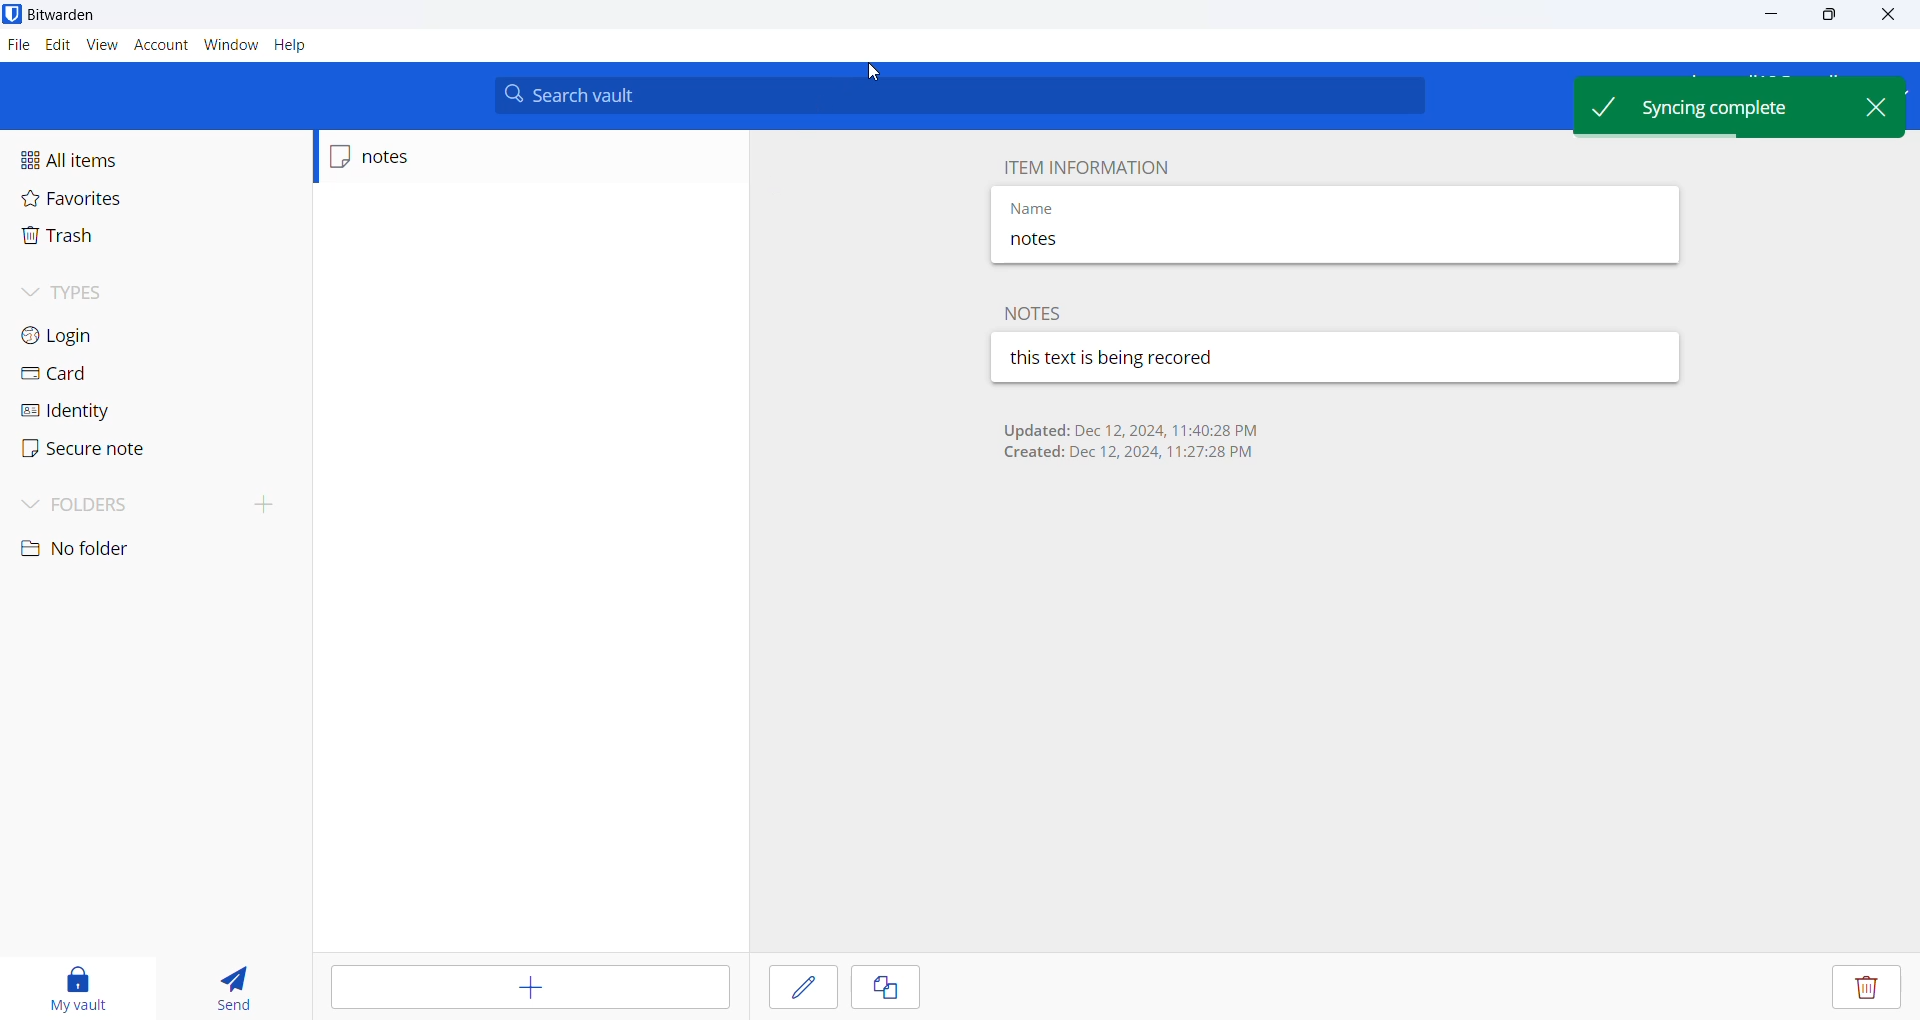 This screenshot has height=1020, width=1920. What do you see at coordinates (417, 157) in the screenshot?
I see `notes` at bounding box center [417, 157].